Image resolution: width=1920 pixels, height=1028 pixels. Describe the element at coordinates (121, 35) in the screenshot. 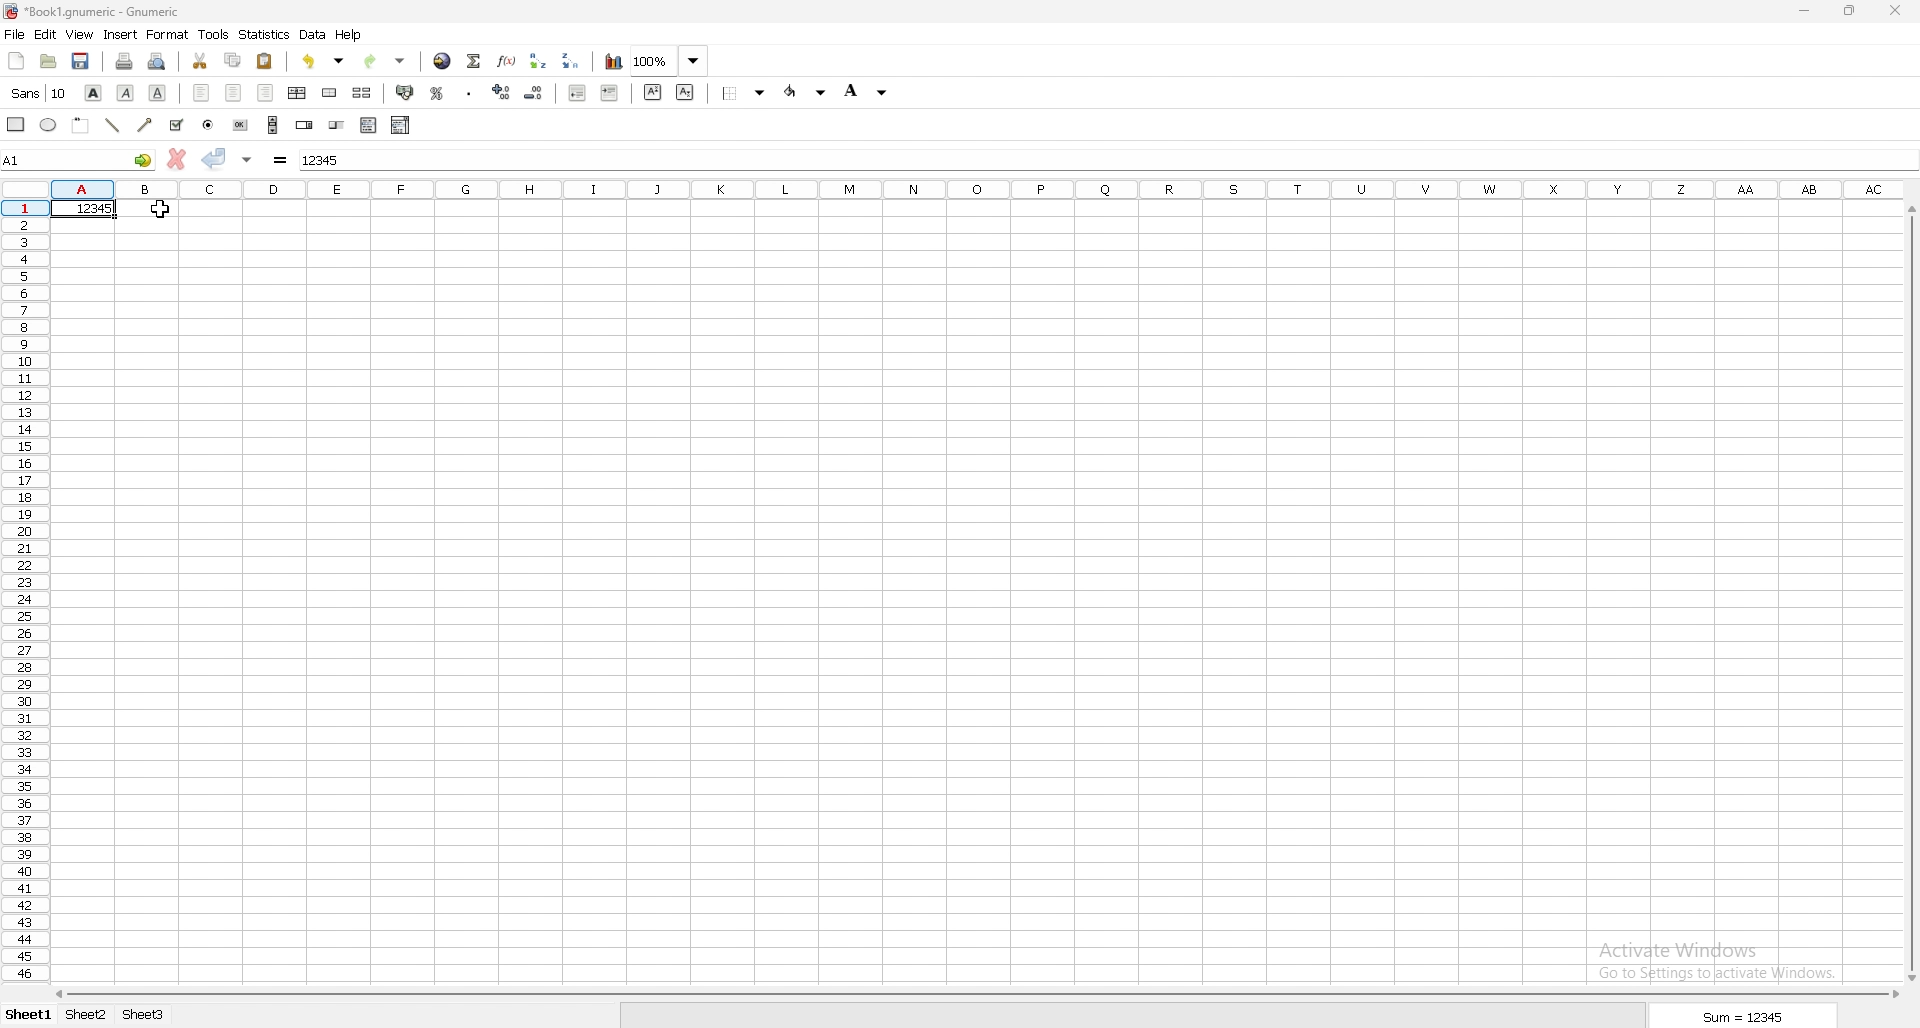

I see `insert` at that location.